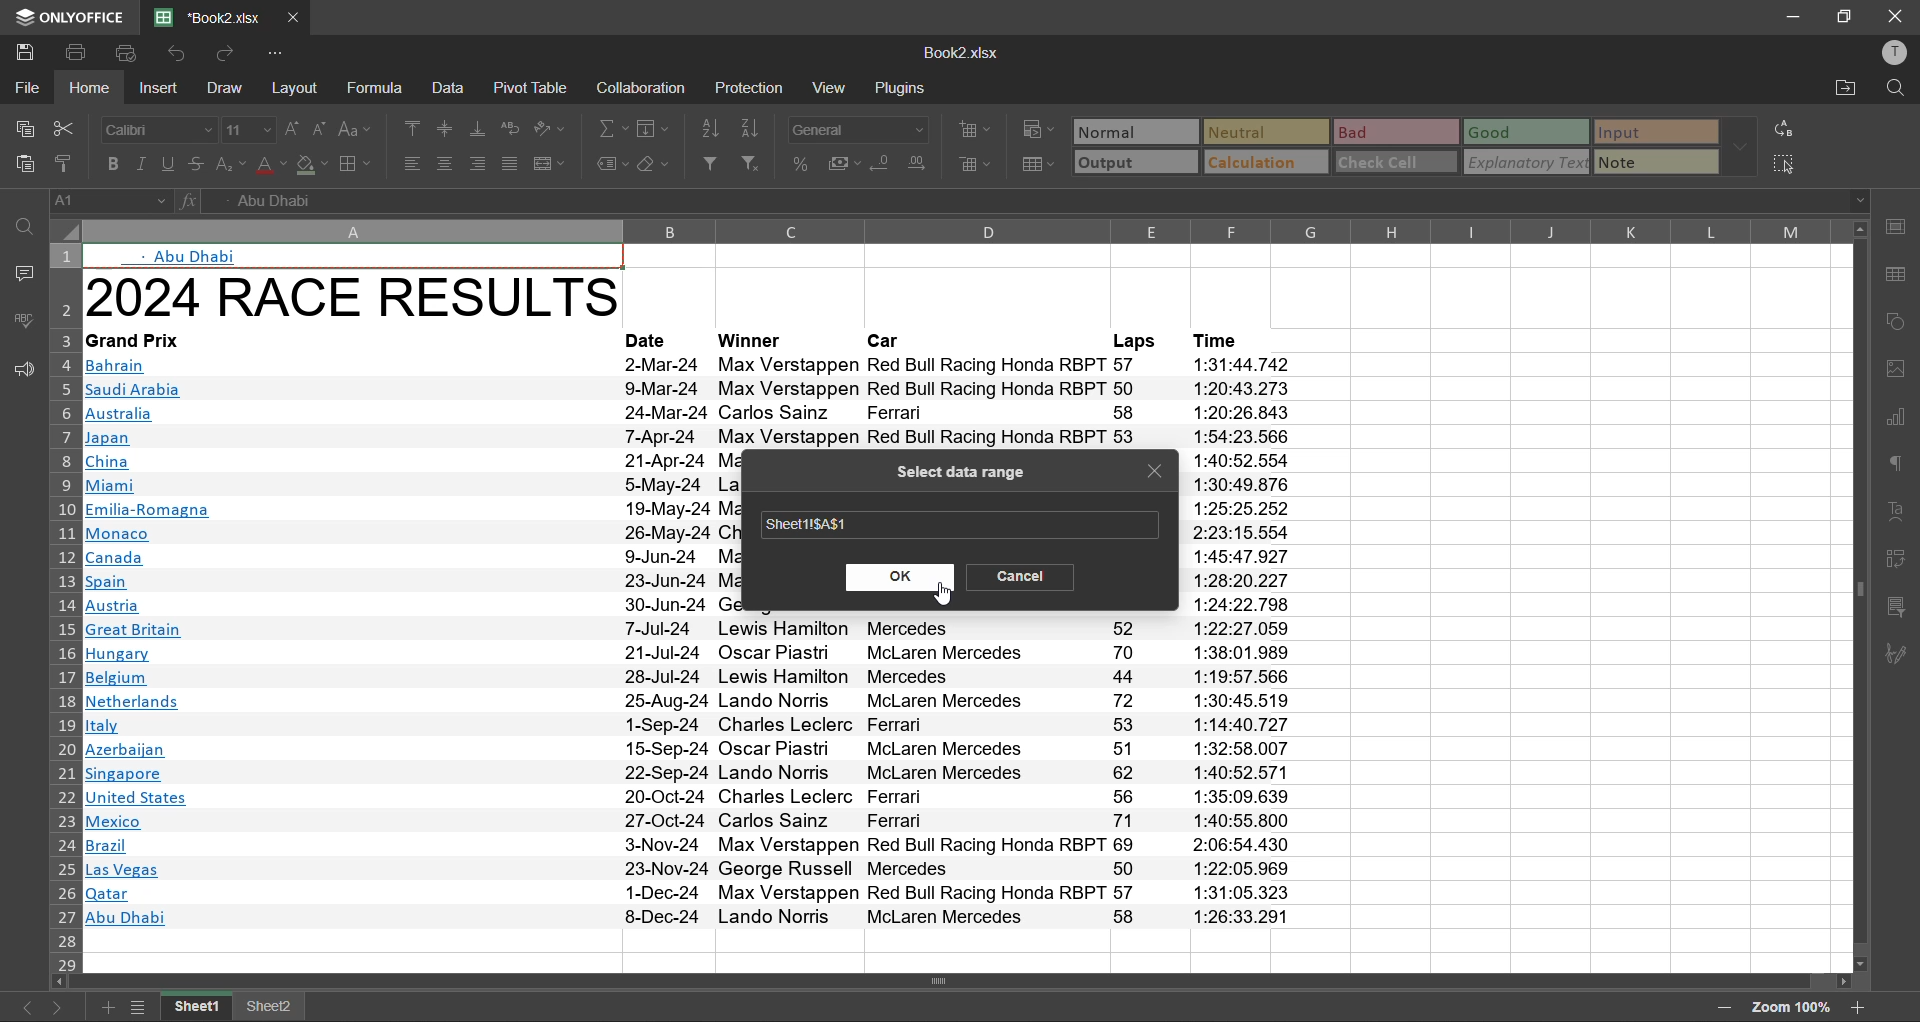 The height and width of the screenshot is (1022, 1920). Describe the element at coordinates (960, 474) in the screenshot. I see `select data range` at that location.